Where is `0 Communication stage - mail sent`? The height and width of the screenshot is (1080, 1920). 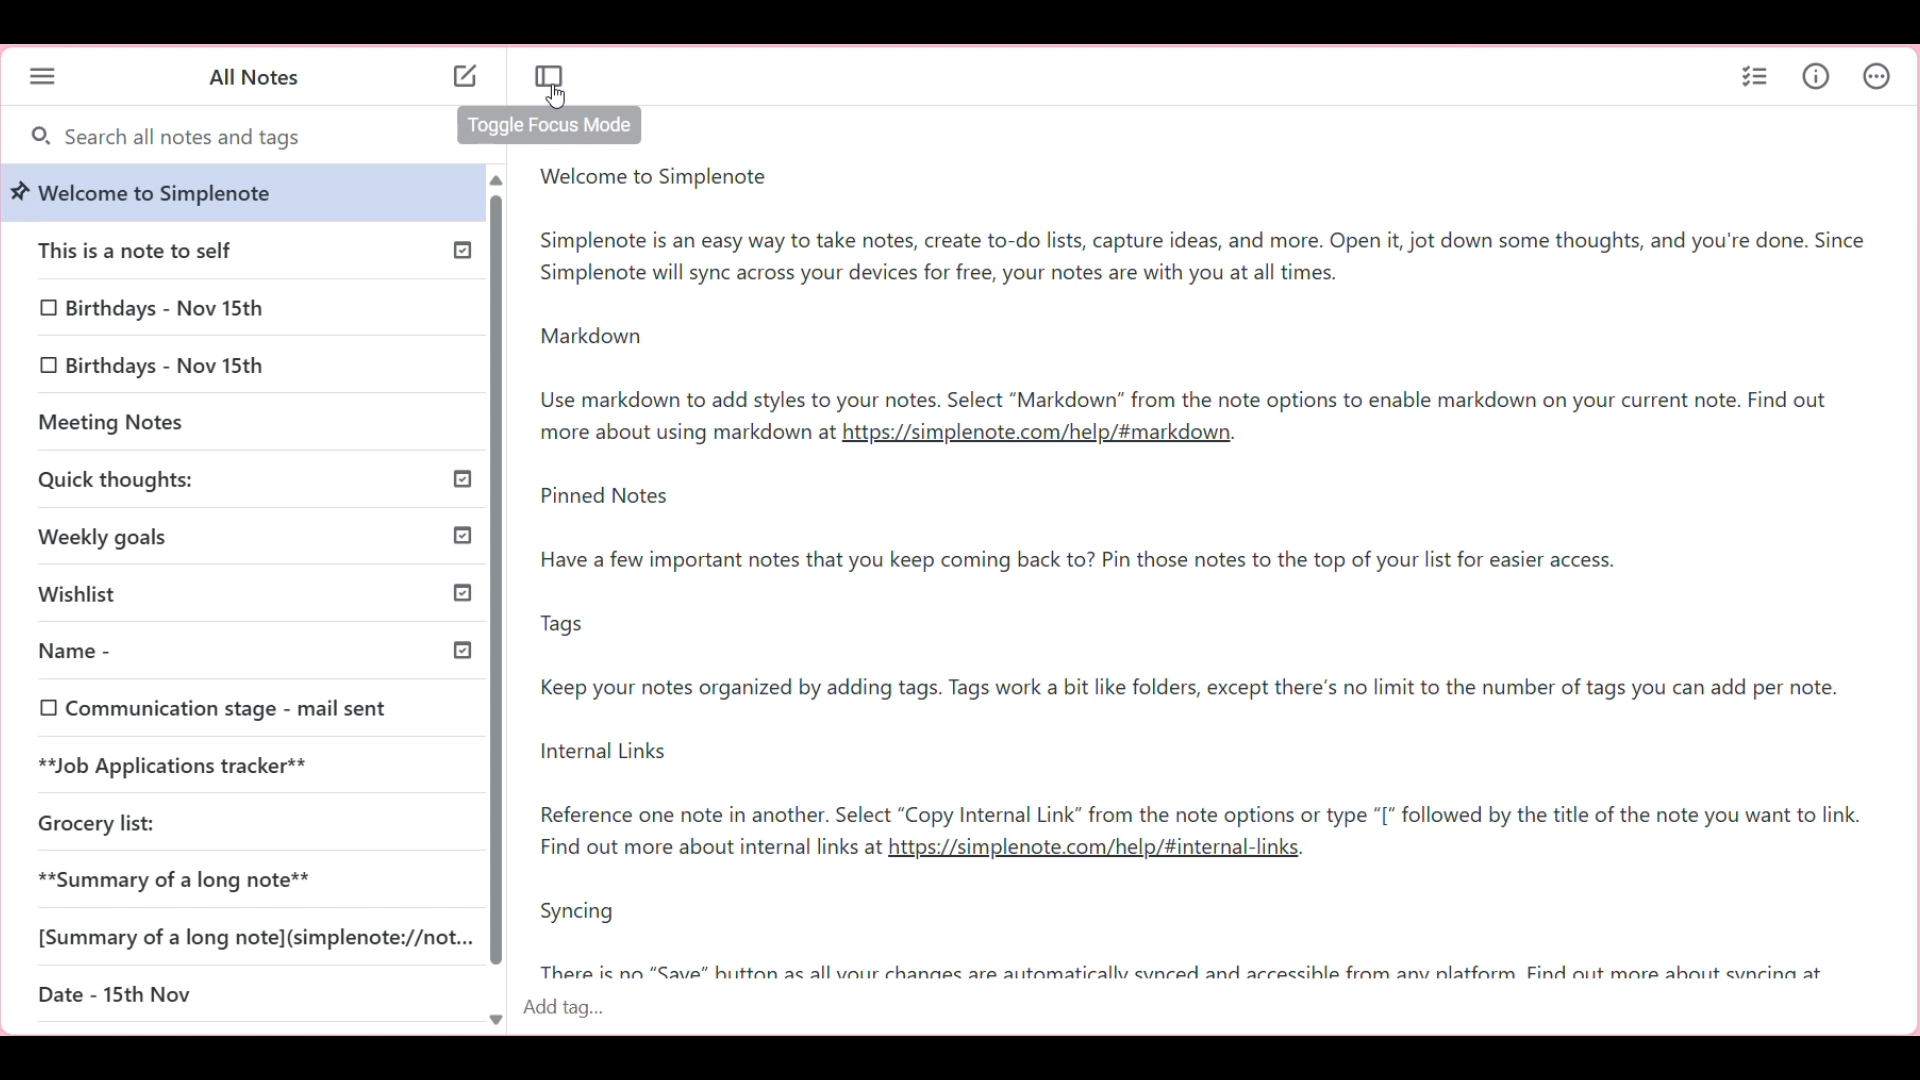
0 Communication stage - mail sent is located at coordinates (213, 711).